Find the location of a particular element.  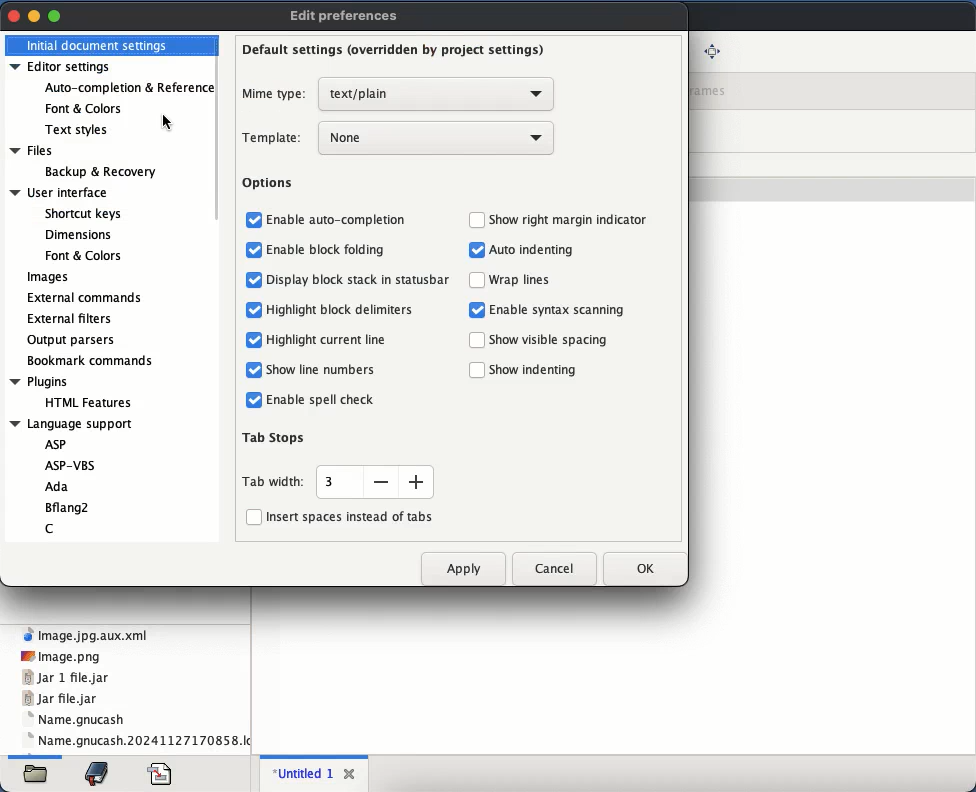

options is located at coordinates (268, 185).